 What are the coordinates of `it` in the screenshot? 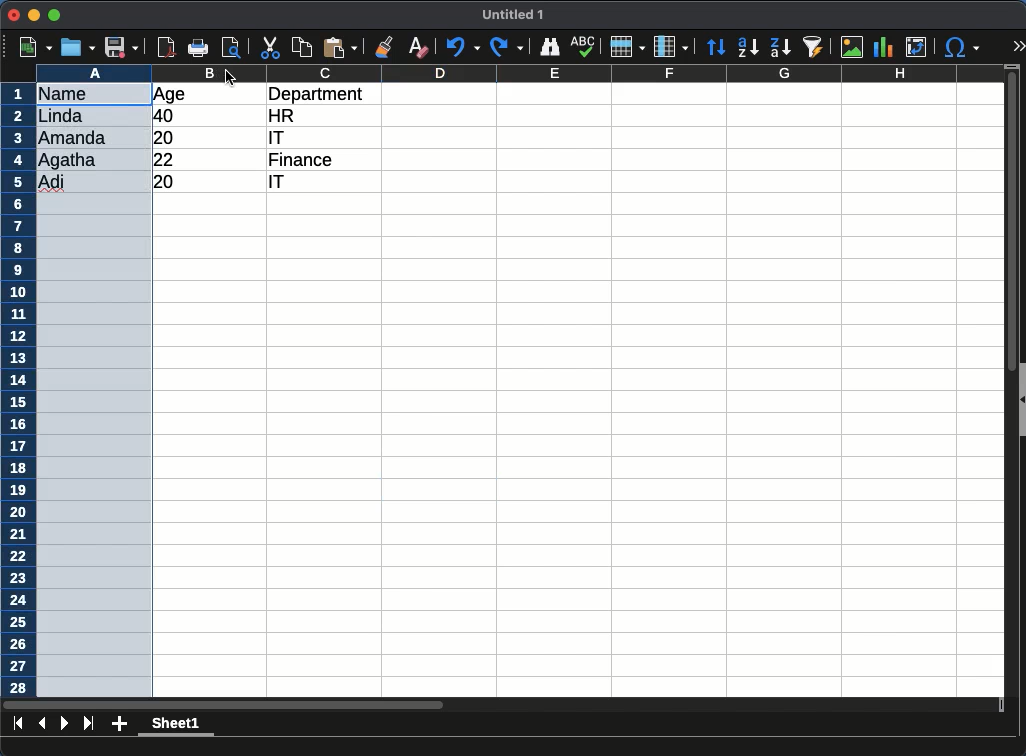 It's located at (286, 184).